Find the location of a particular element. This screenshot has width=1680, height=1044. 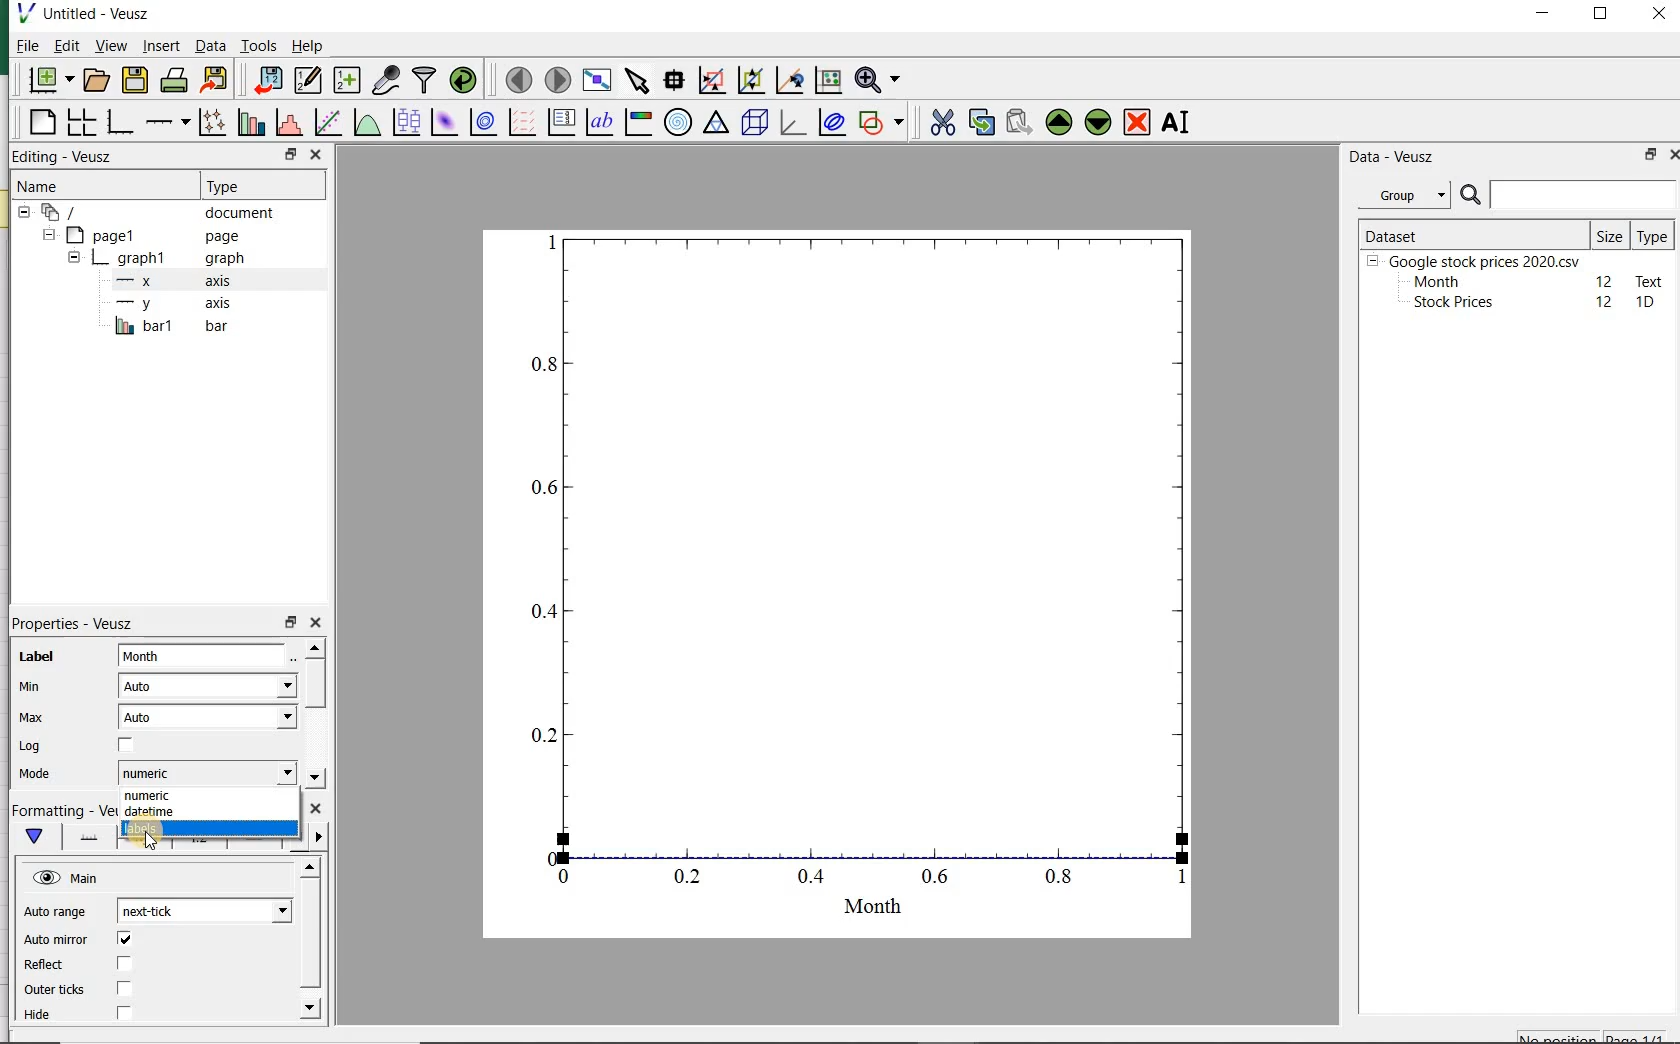

Outer ticks is located at coordinates (54, 990).